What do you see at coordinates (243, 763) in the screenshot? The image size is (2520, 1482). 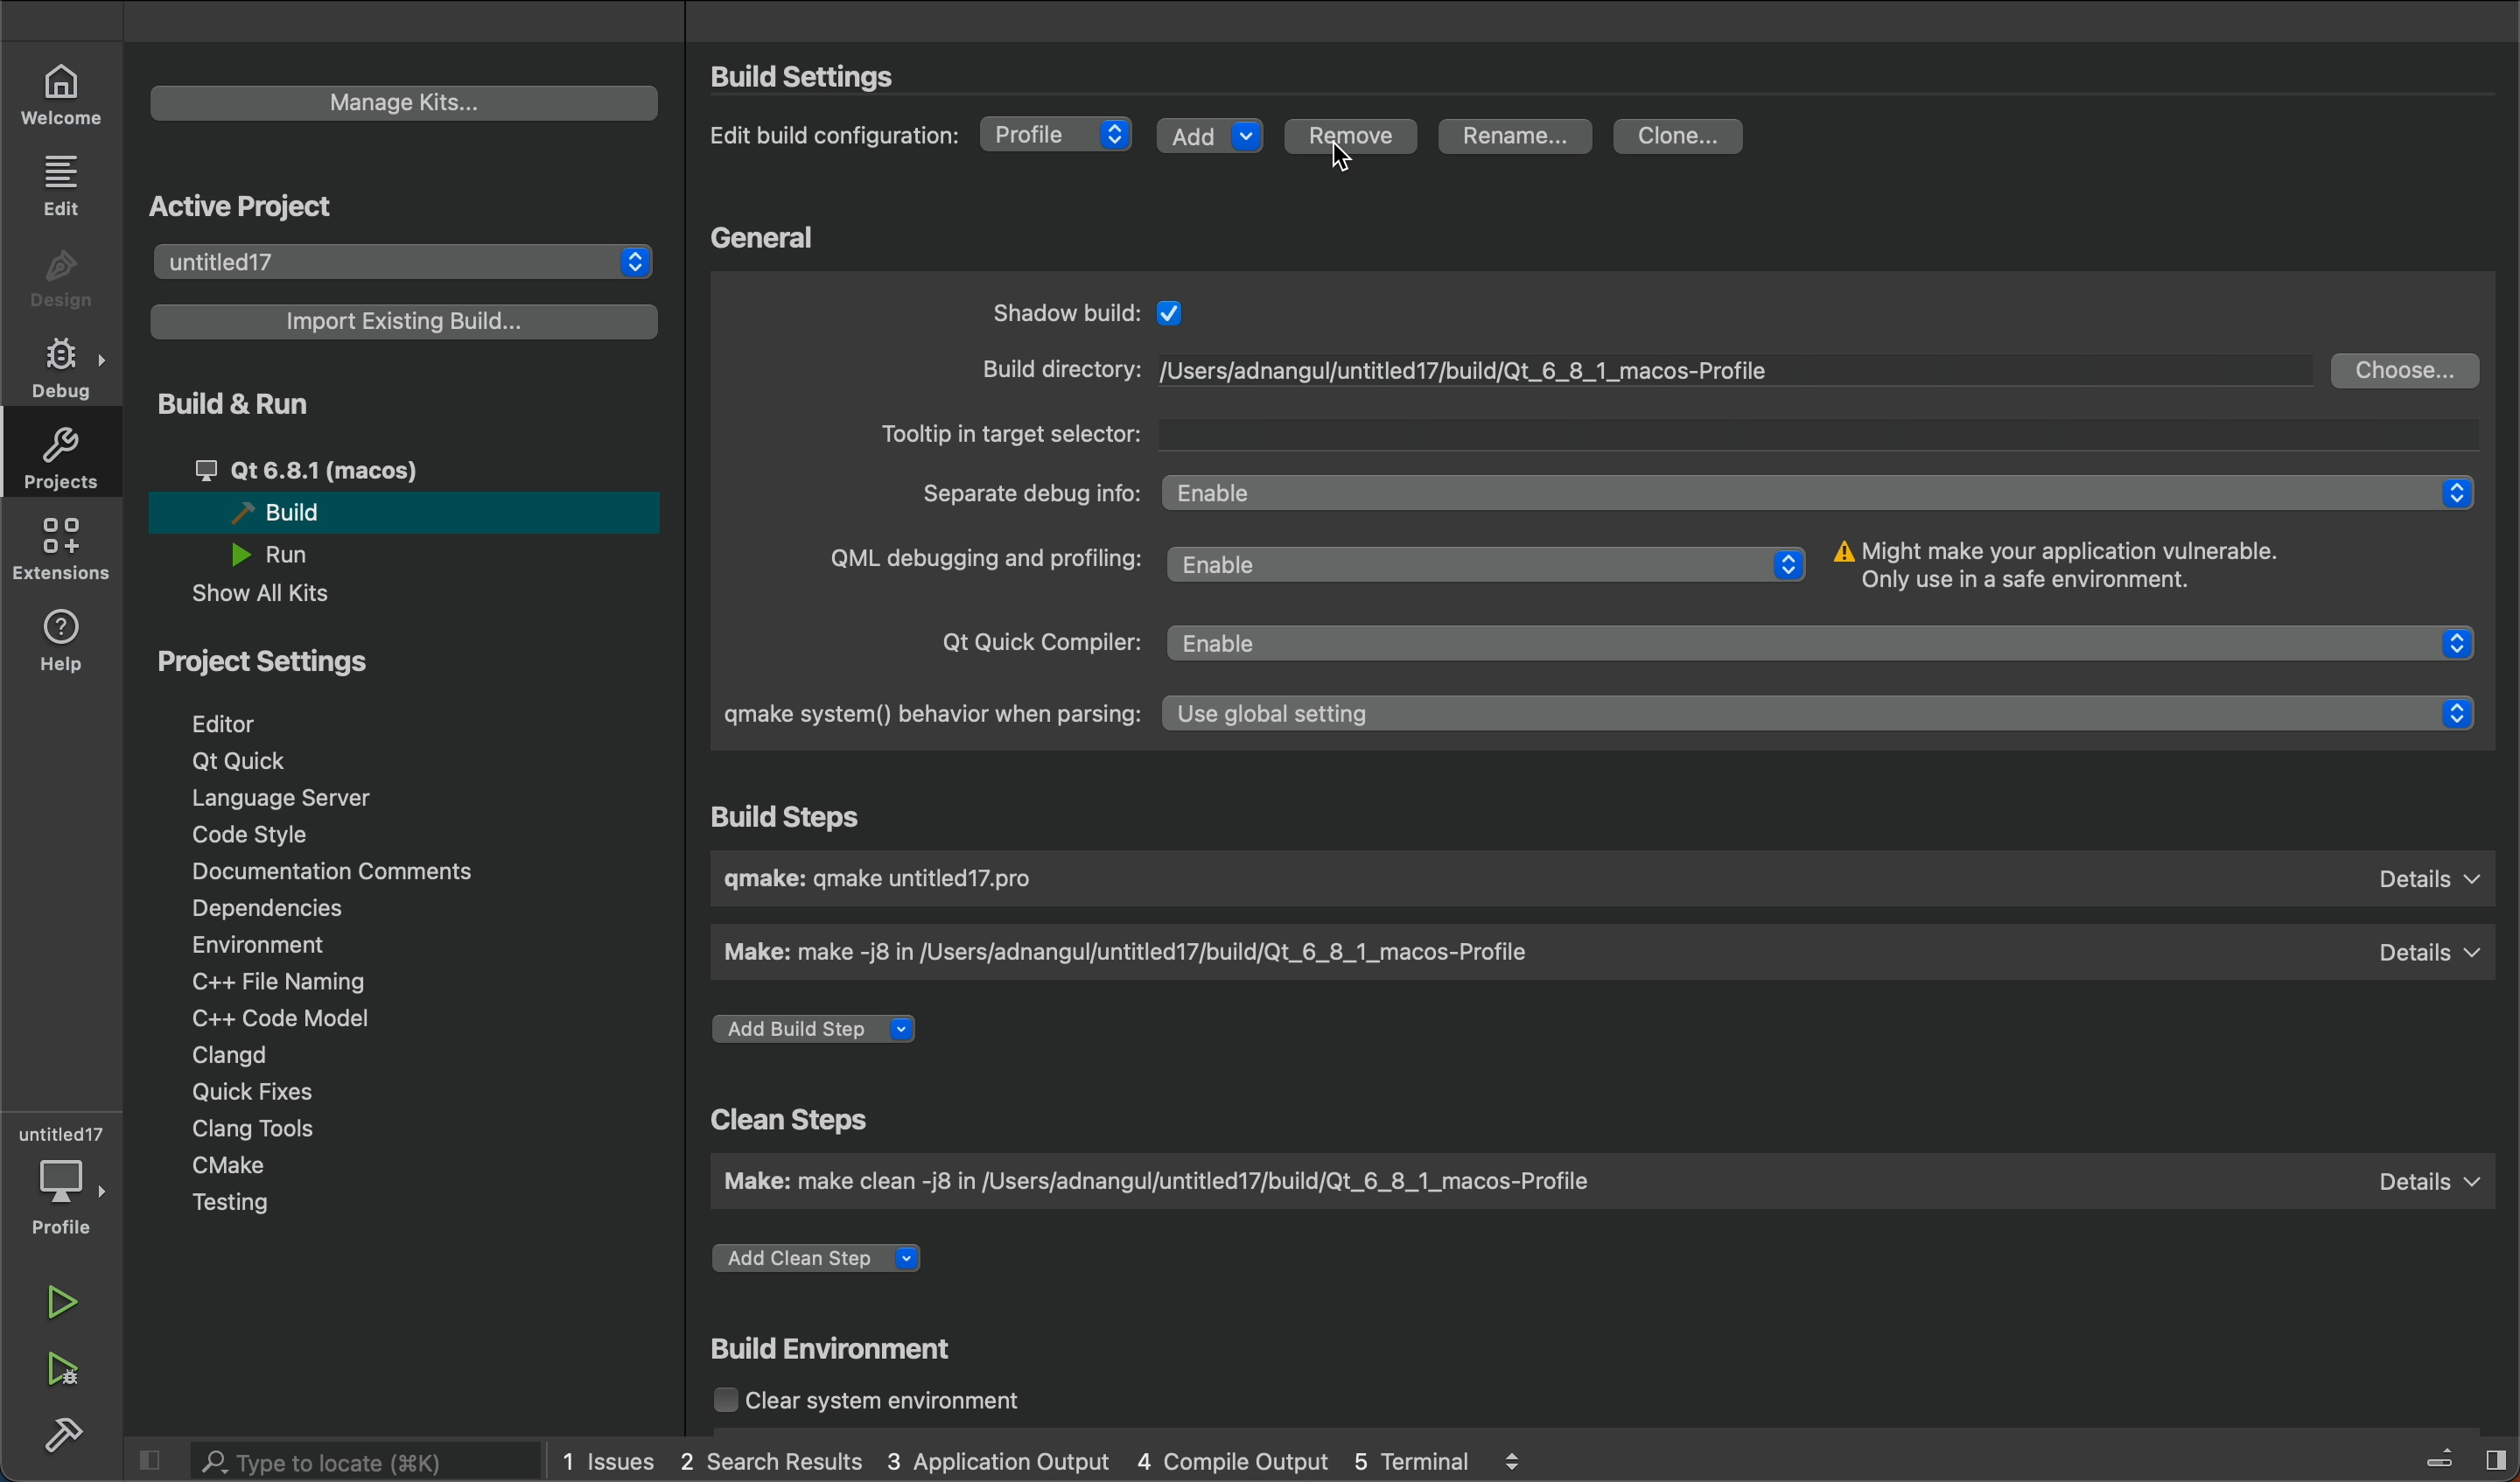 I see `qt quick` at bounding box center [243, 763].